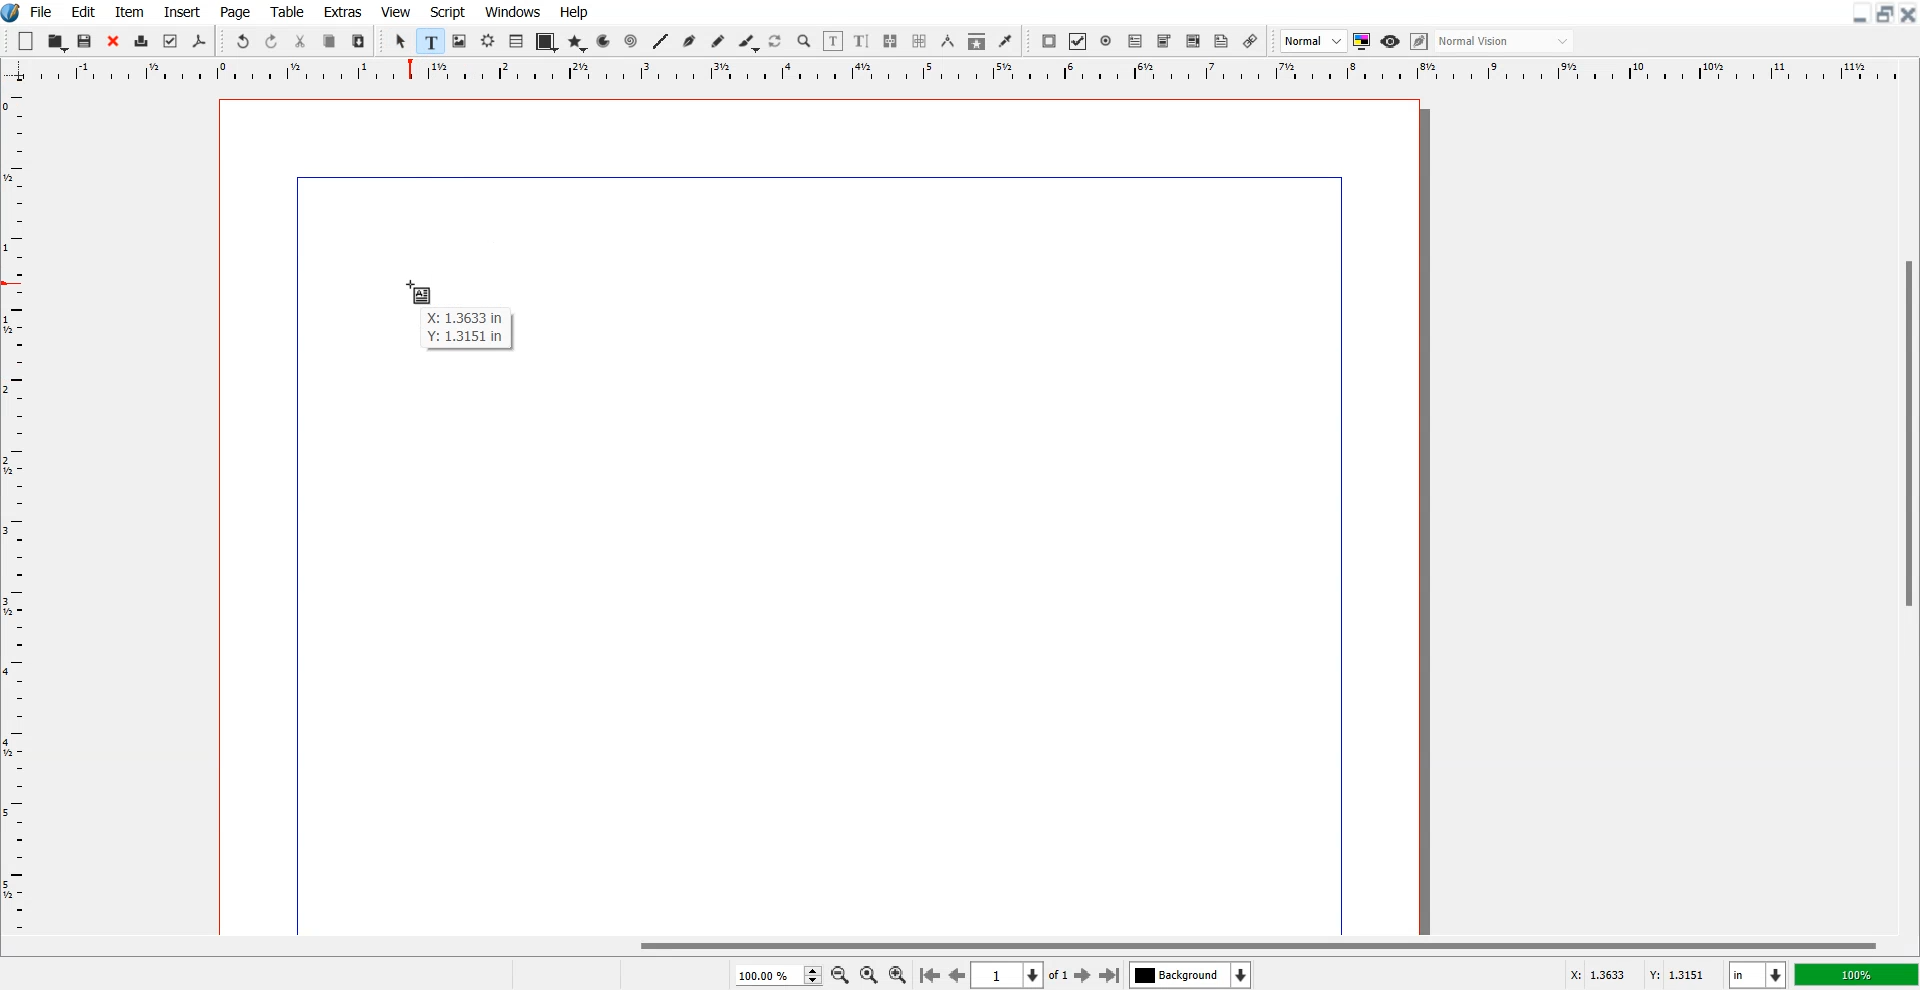 The height and width of the screenshot is (990, 1920). What do you see at coordinates (129, 12) in the screenshot?
I see `Item` at bounding box center [129, 12].